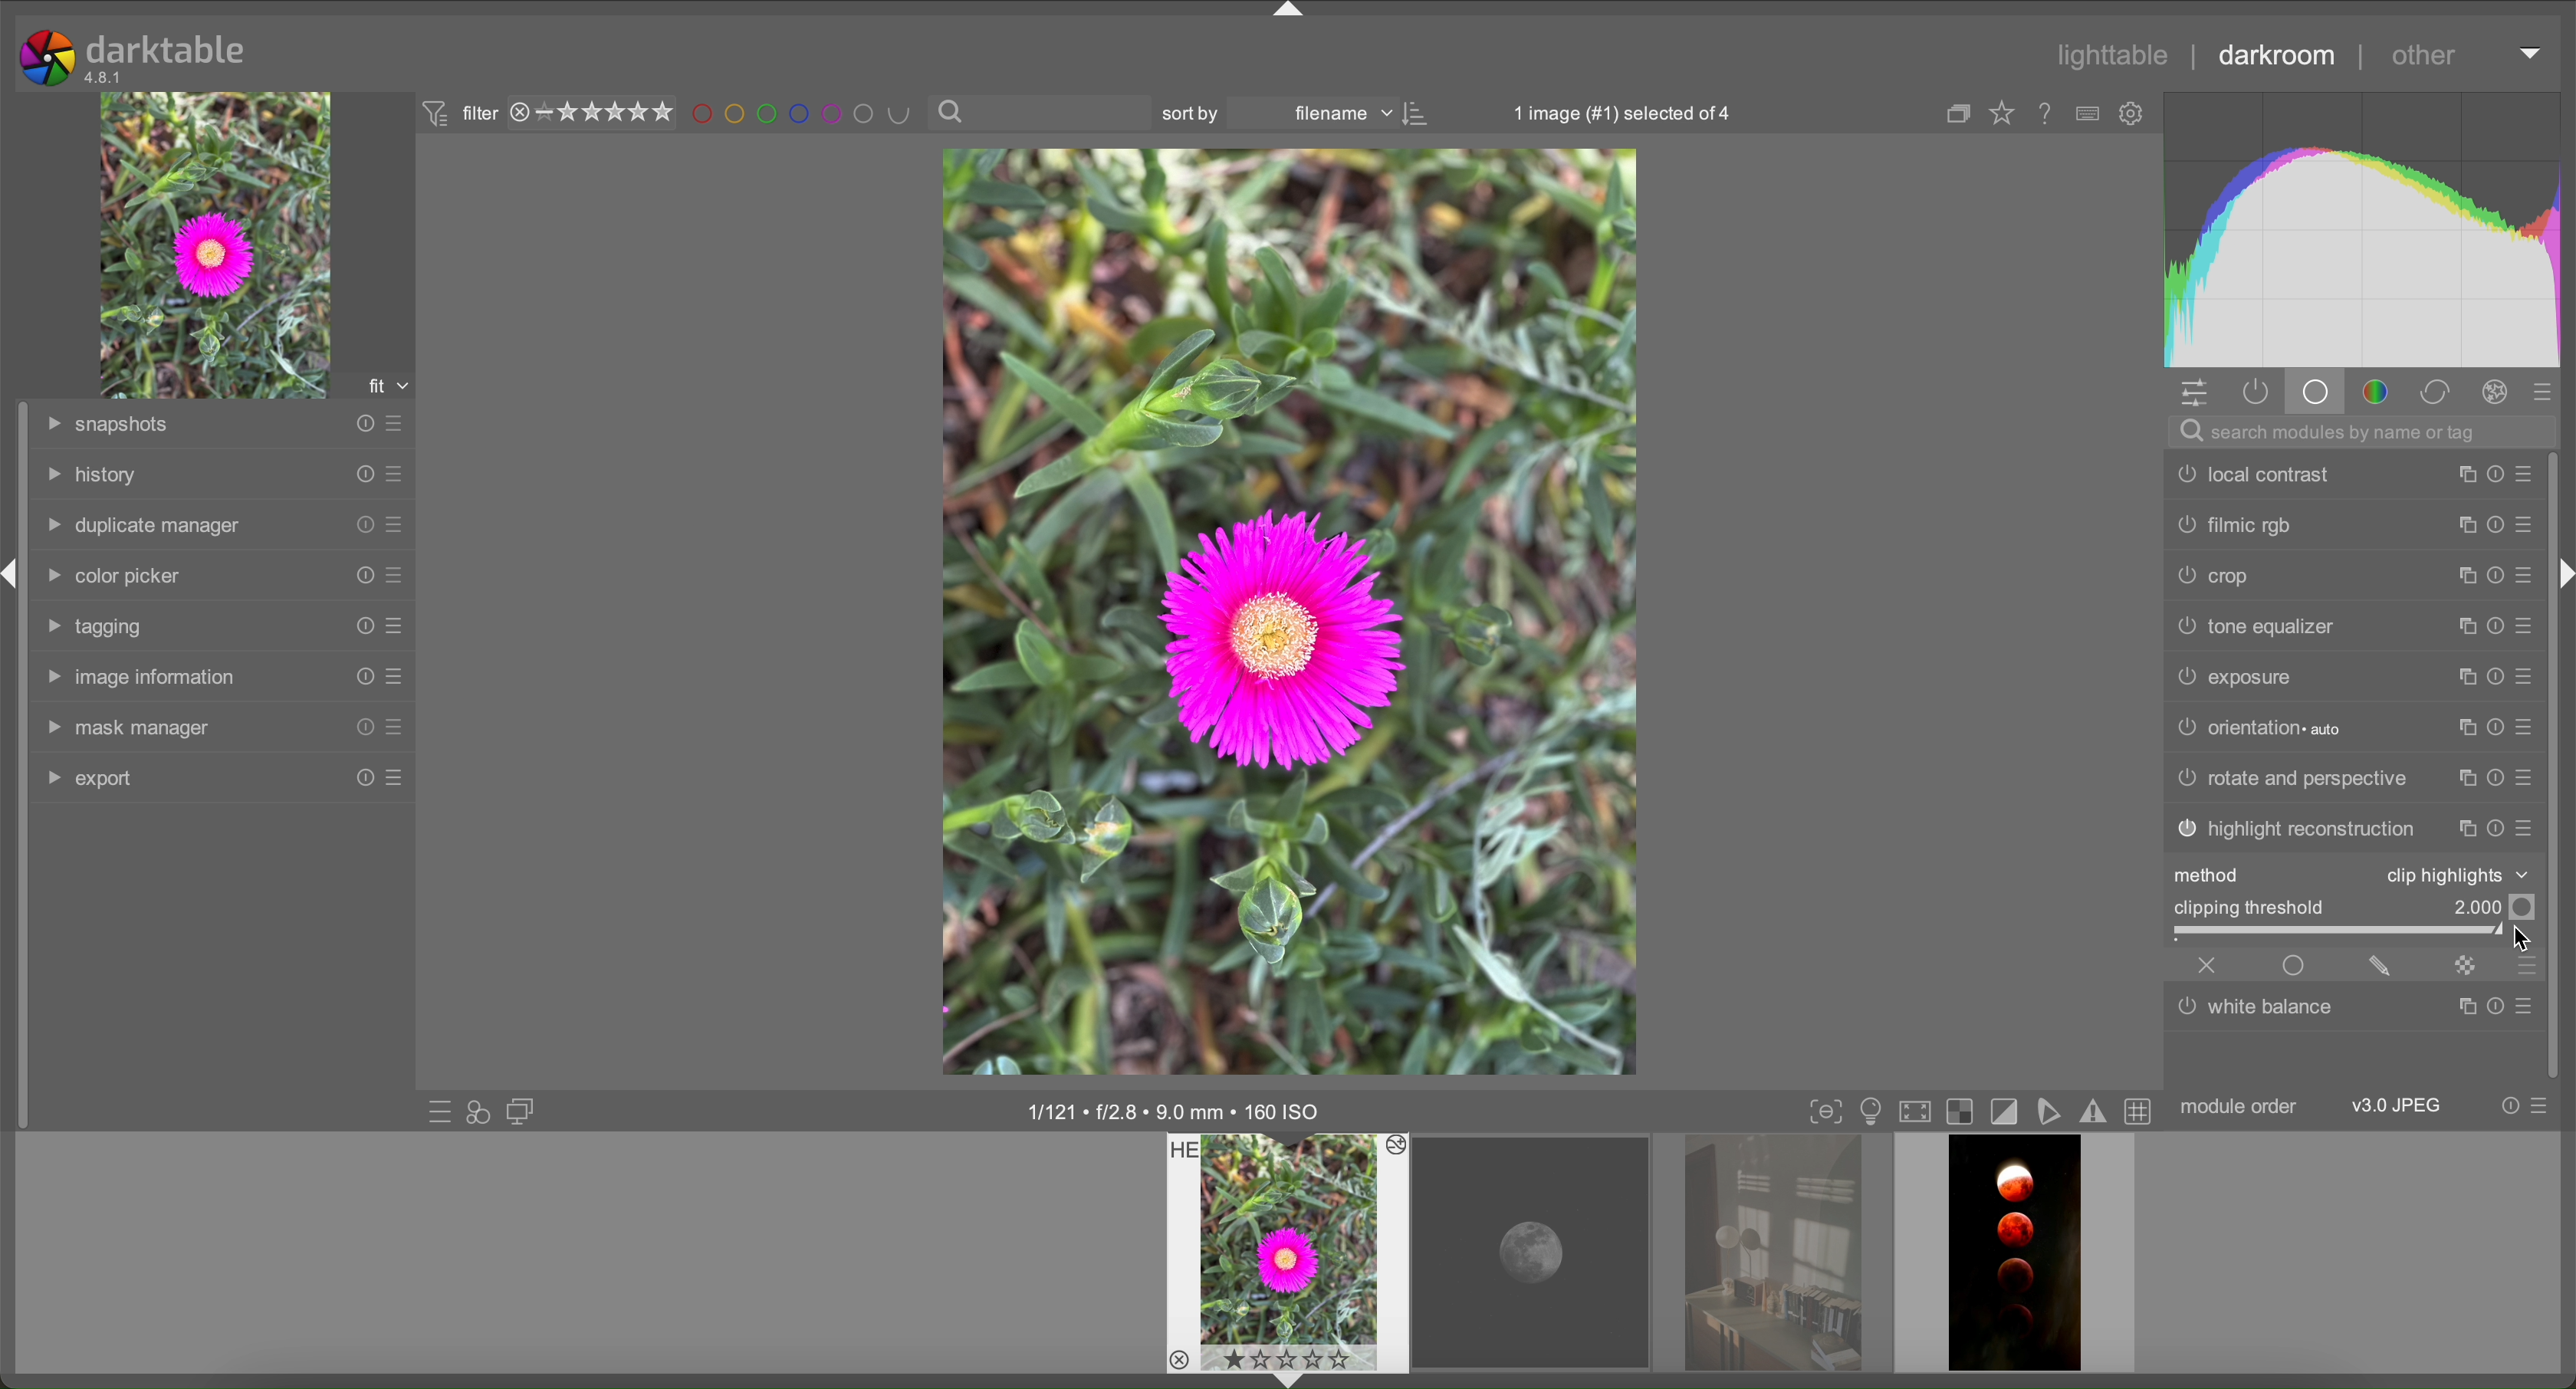 This screenshot has height=1389, width=2576. What do you see at coordinates (2491, 627) in the screenshot?
I see `reset presets` at bounding box center [2491, 627].